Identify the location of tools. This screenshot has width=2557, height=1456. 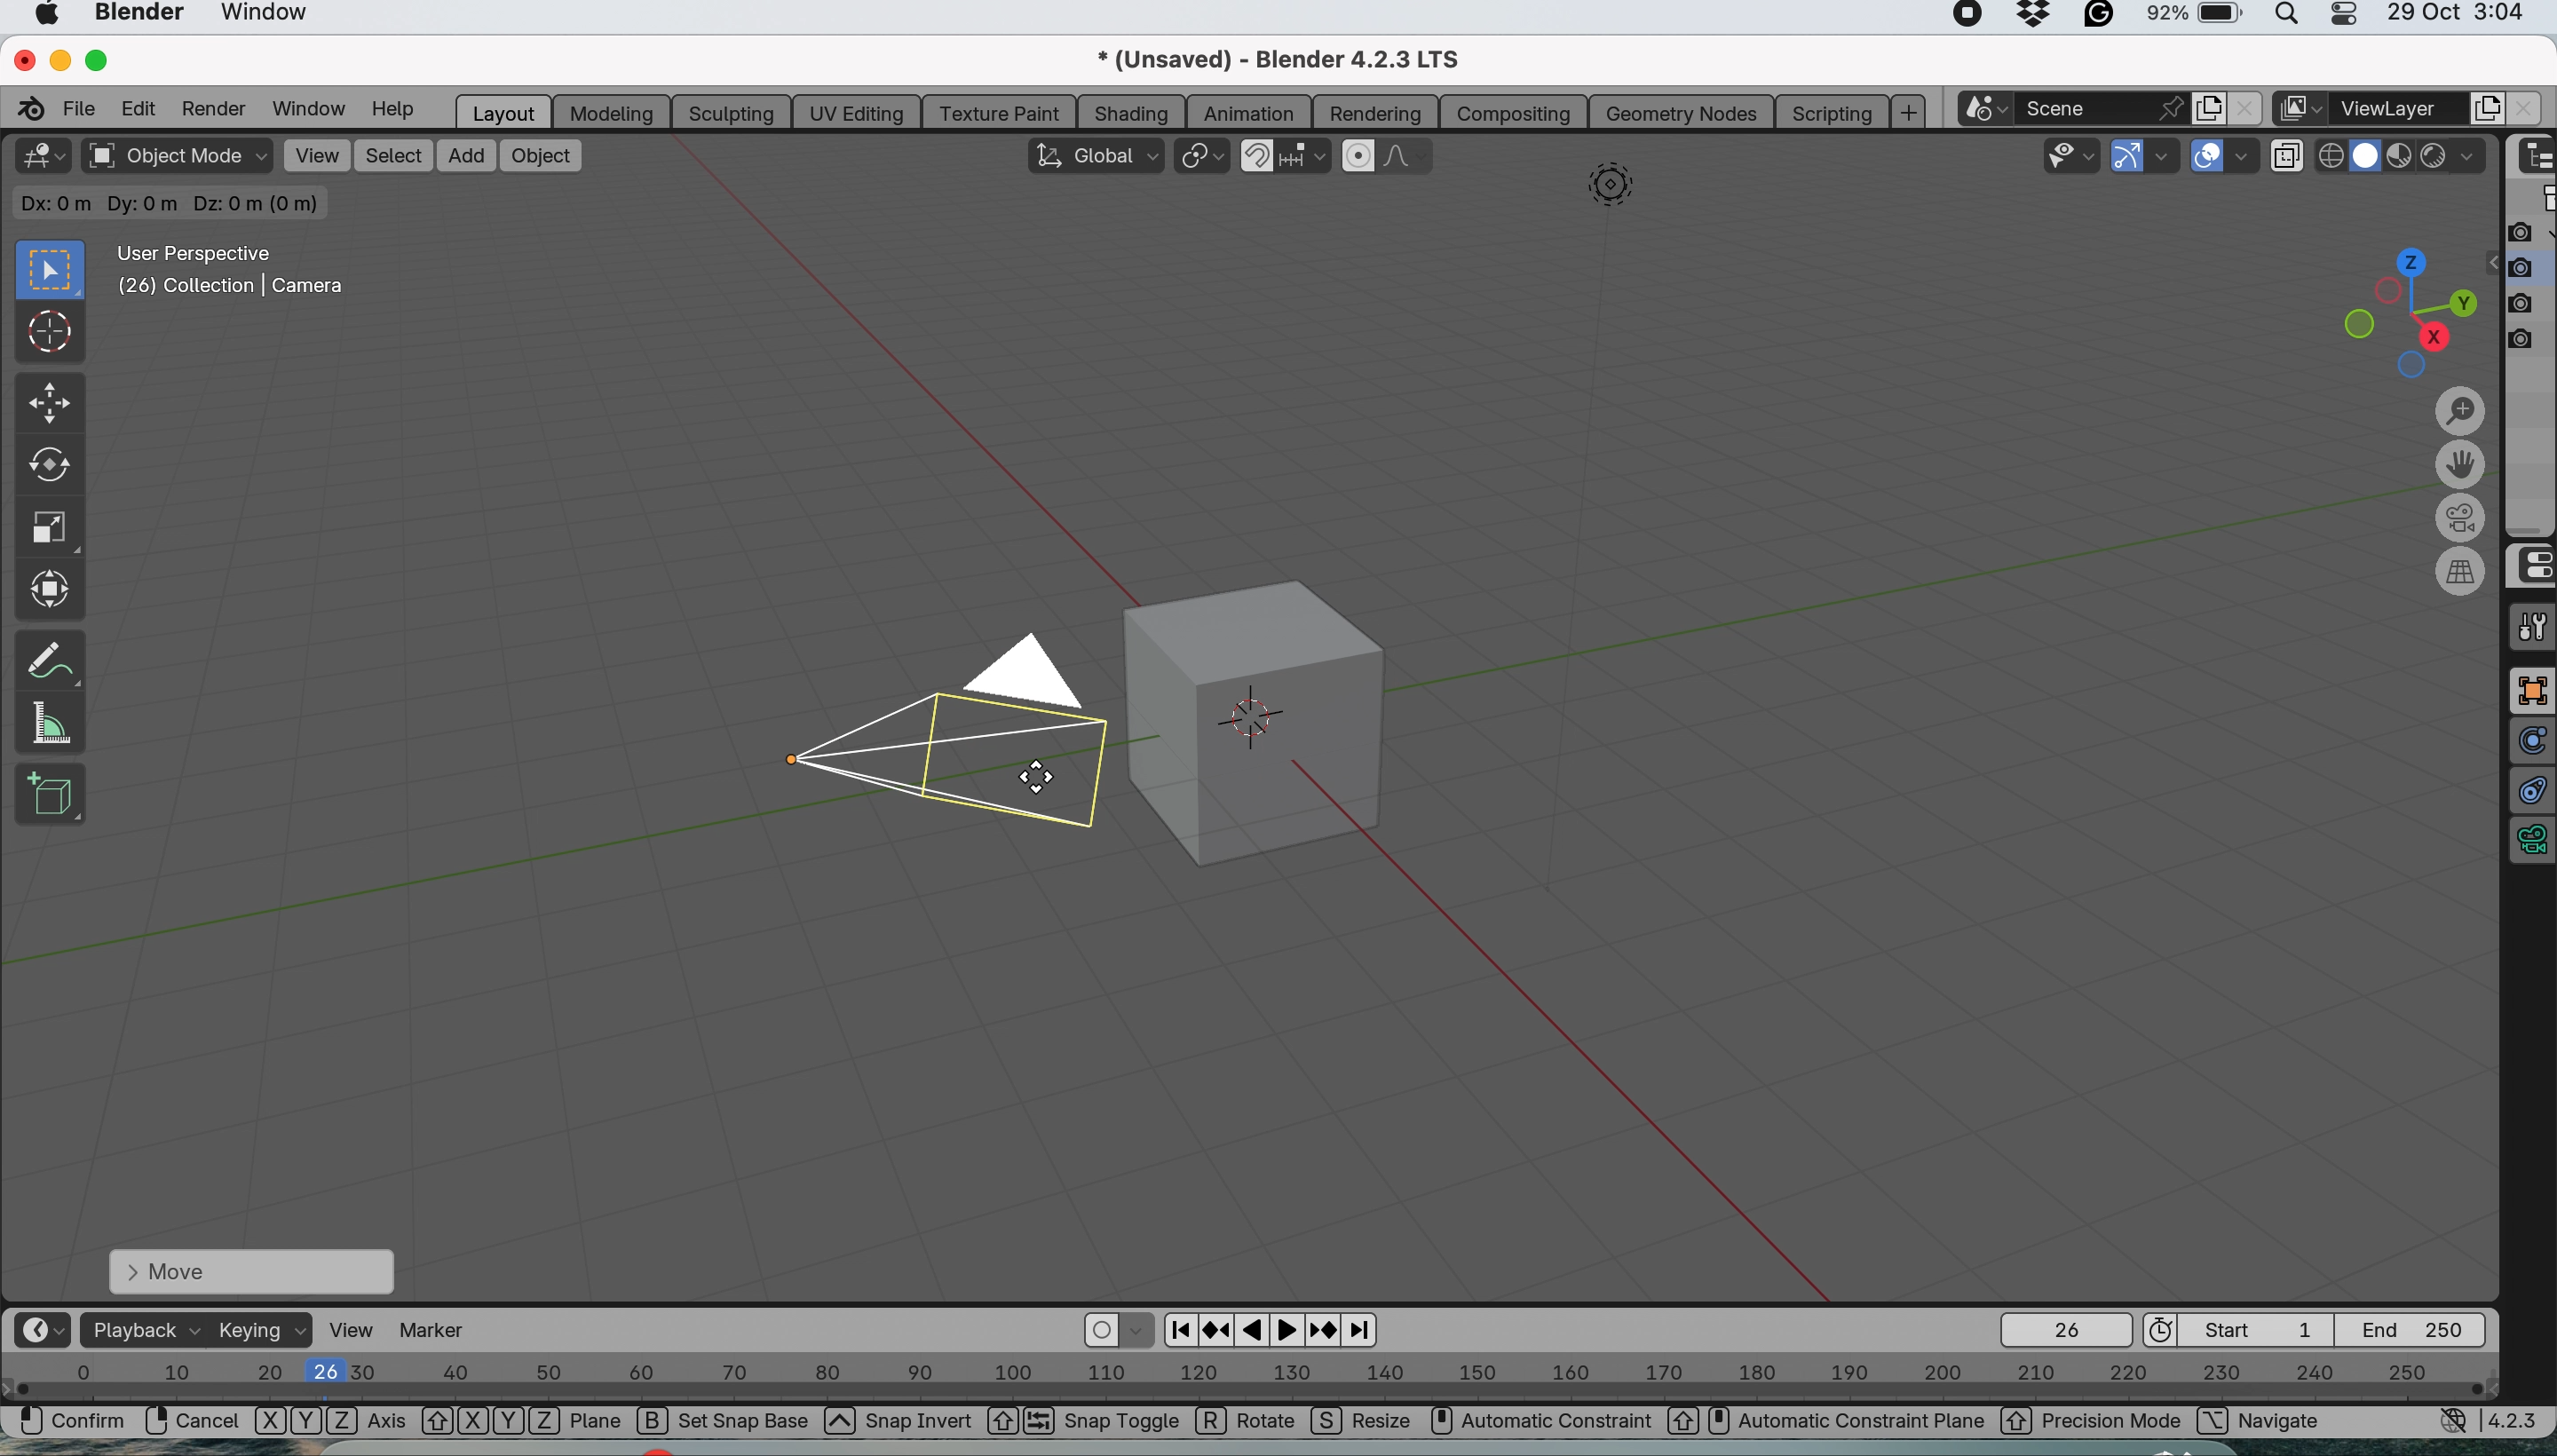
(2531, 627).